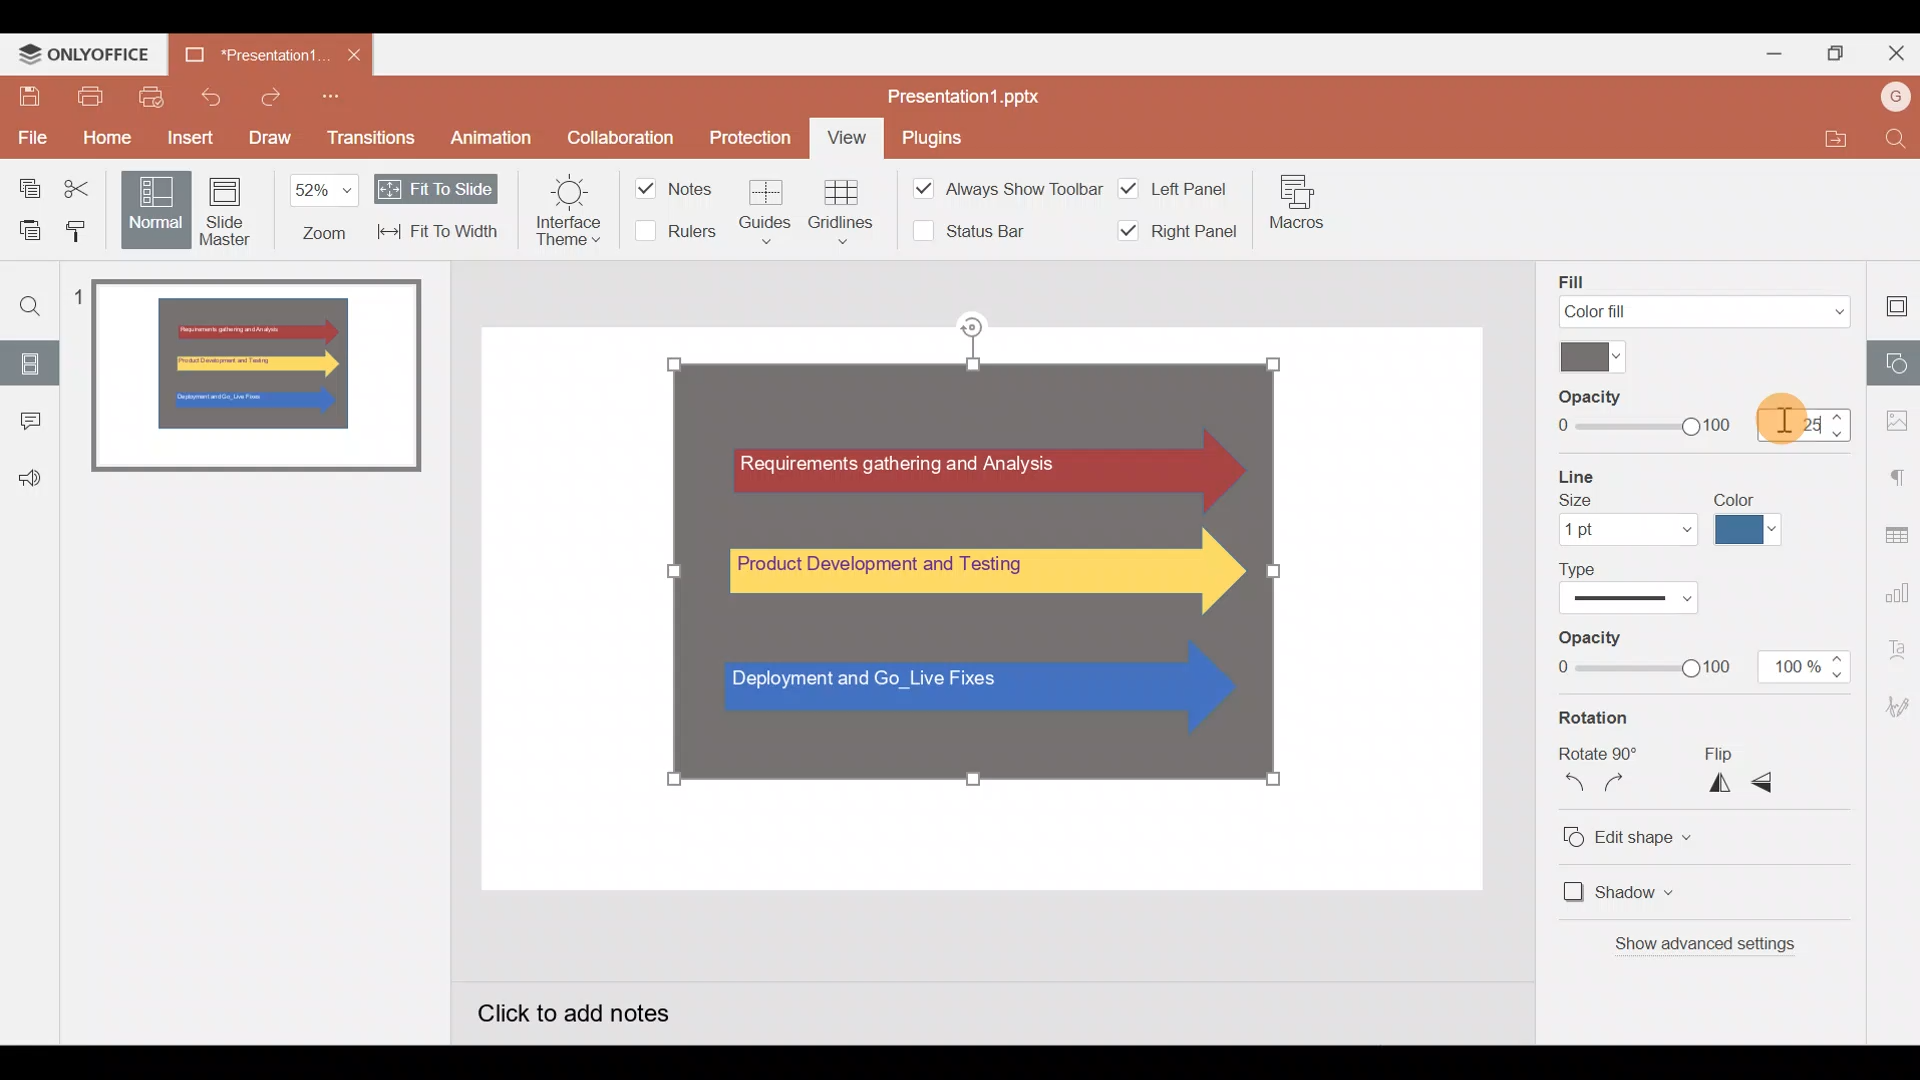 The height and width of the screenshot is (1080, 1920). What do you see at coordinates (31, 359) in the screenshot?
I see `Slides` at bounding box center [31, 359].